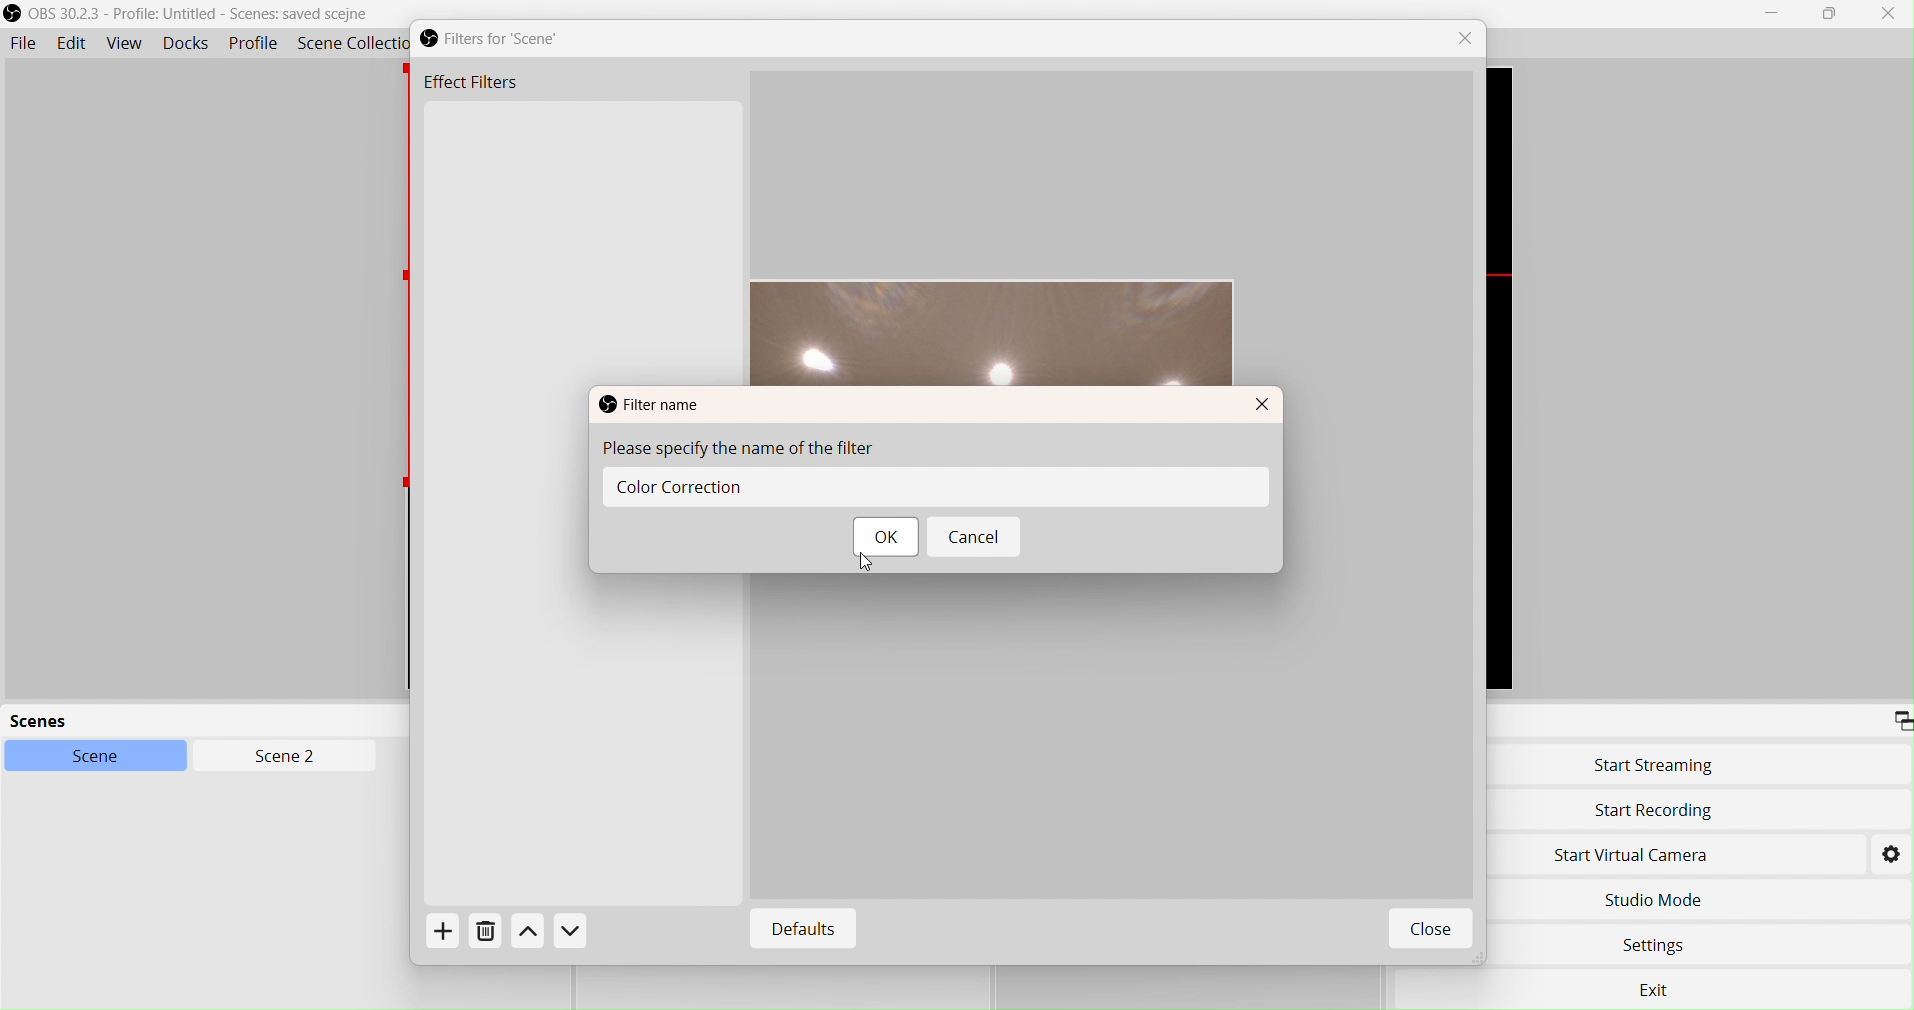 This screenshot has width=1914, height=1010. What do you see at coordinates (470, 85) in the screenshot?
I see `Effect Filters` at bounding box center [470, 85].